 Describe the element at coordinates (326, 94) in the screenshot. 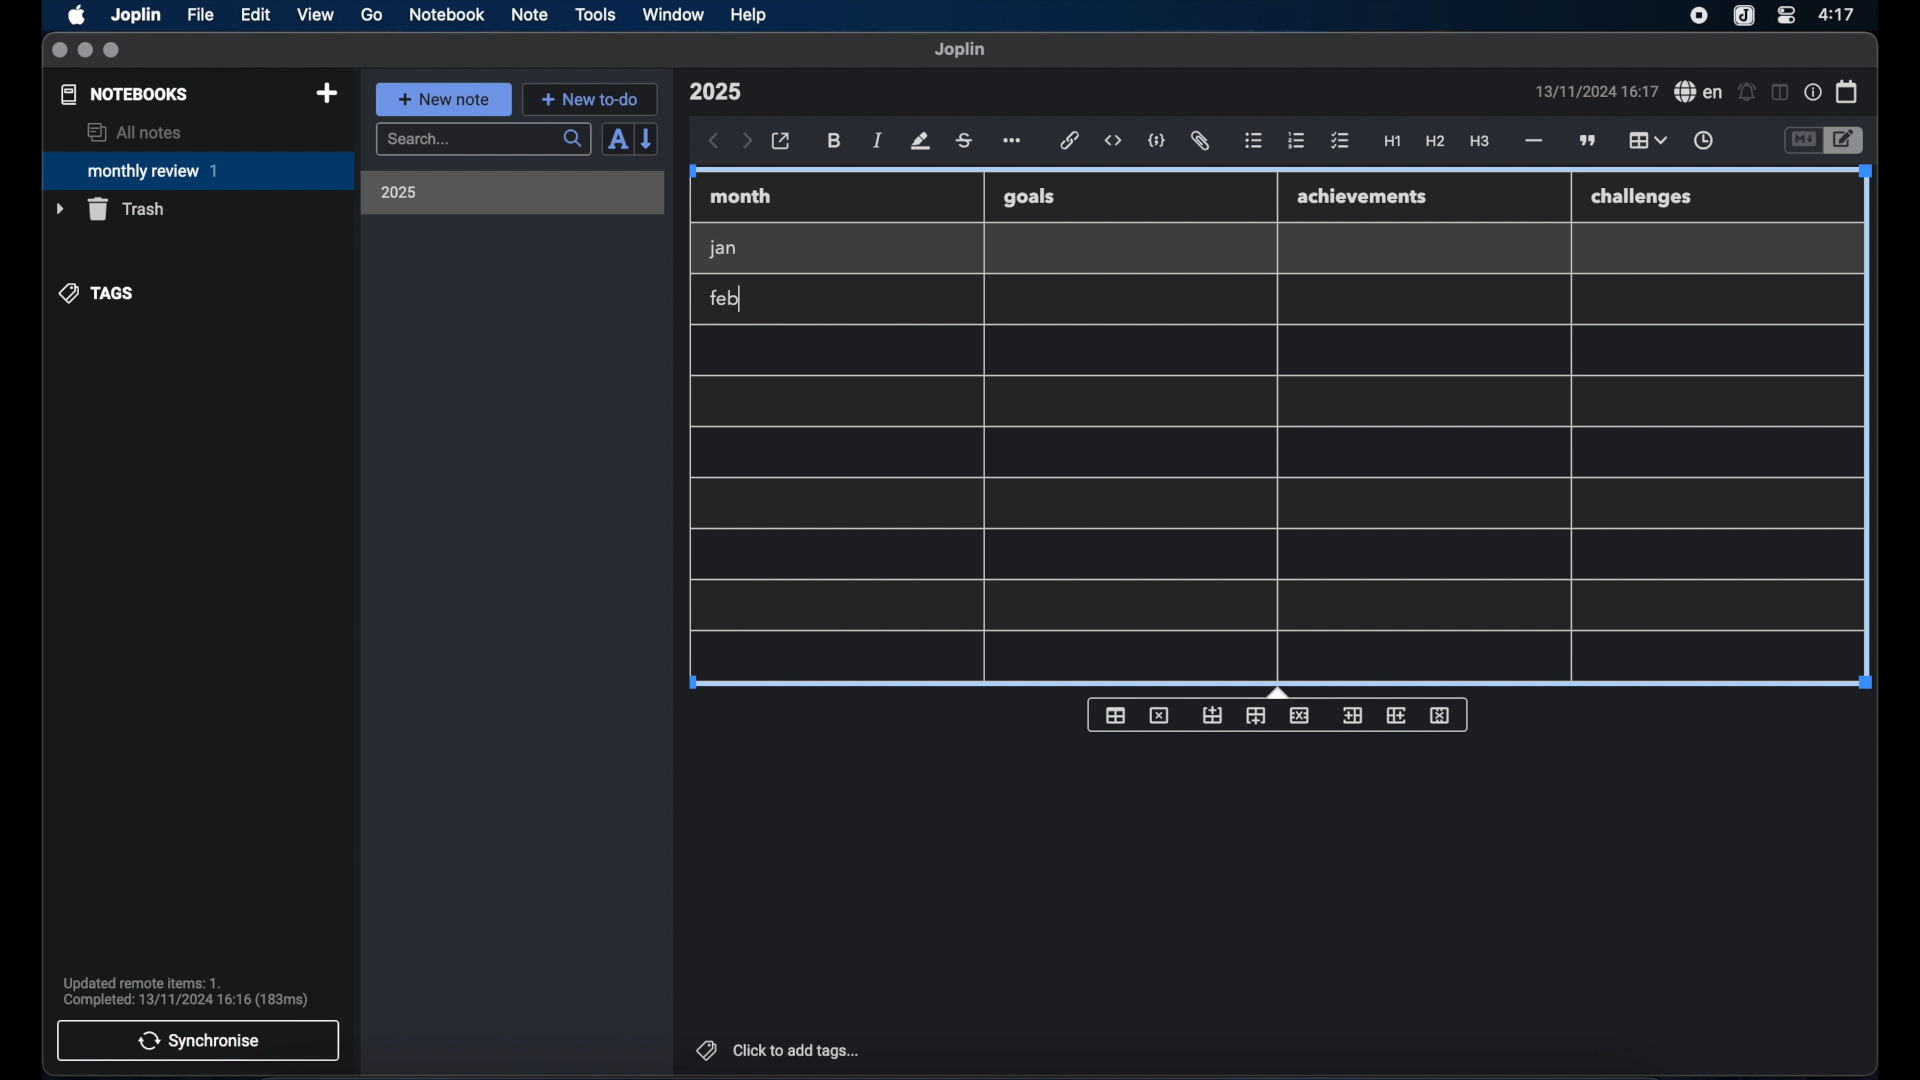

I see `new notebook` at that location.